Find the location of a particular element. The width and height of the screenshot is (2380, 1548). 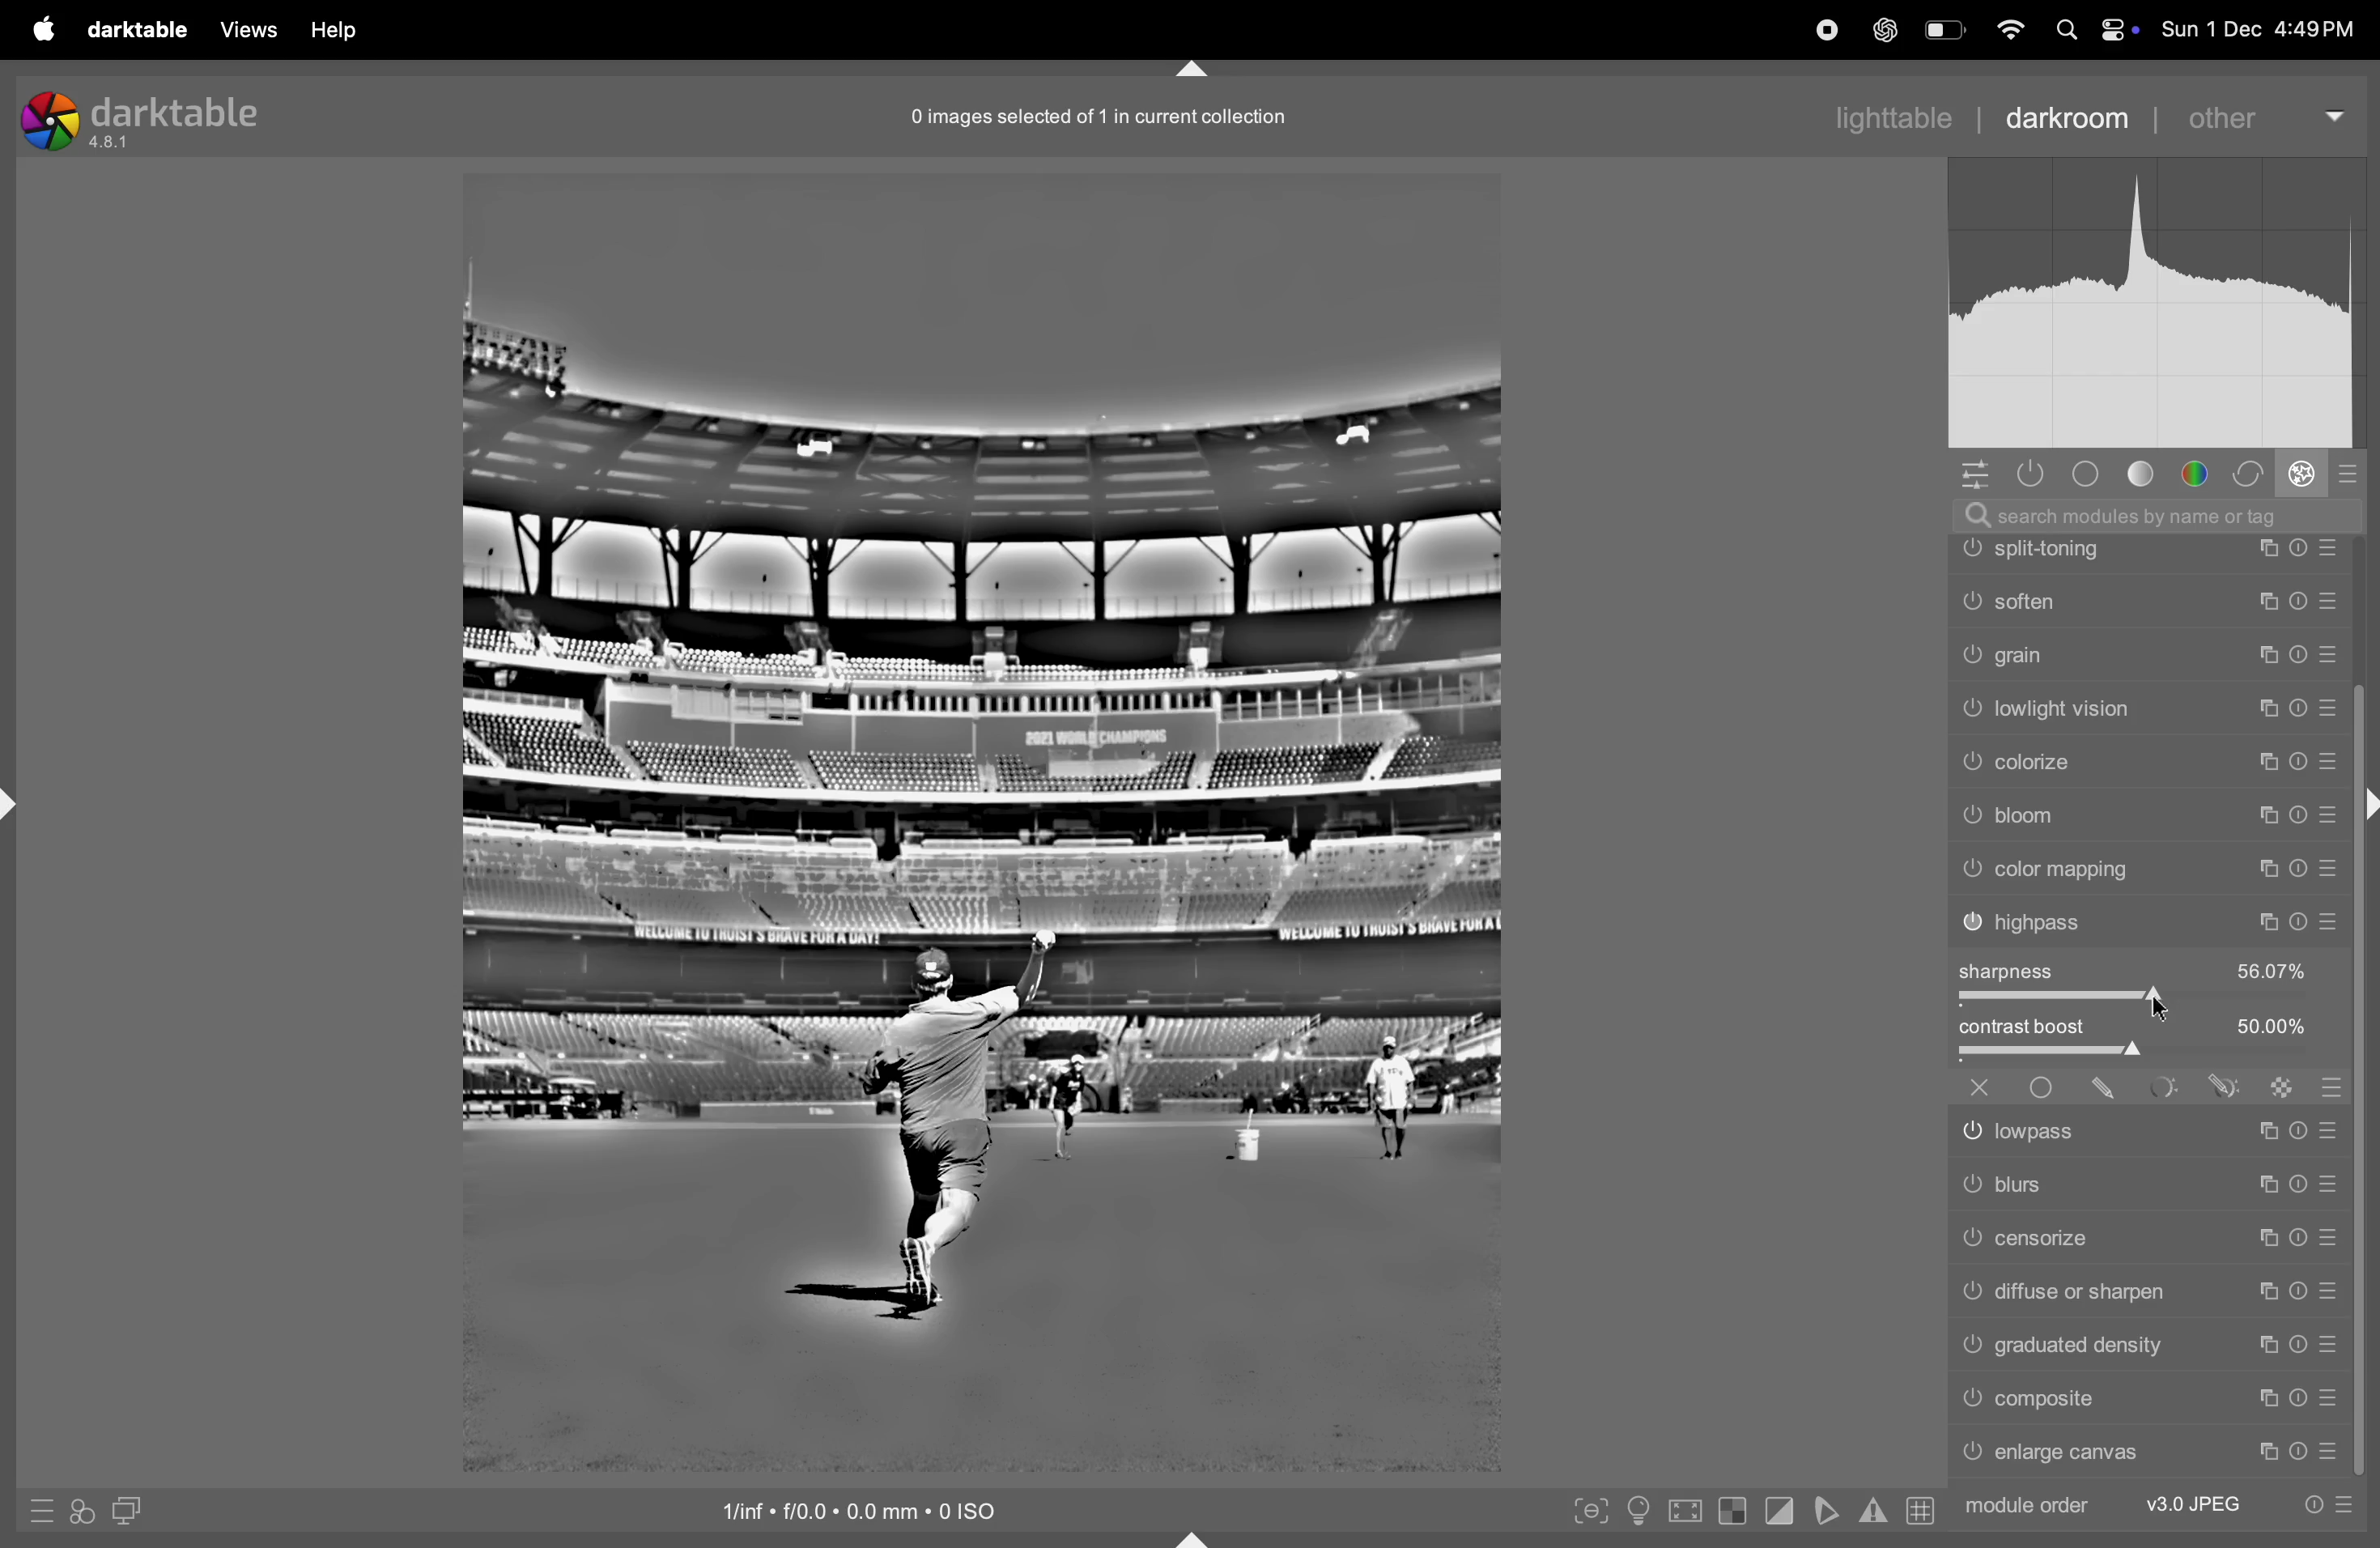

searchbar is located at coordinates (2169, 514).